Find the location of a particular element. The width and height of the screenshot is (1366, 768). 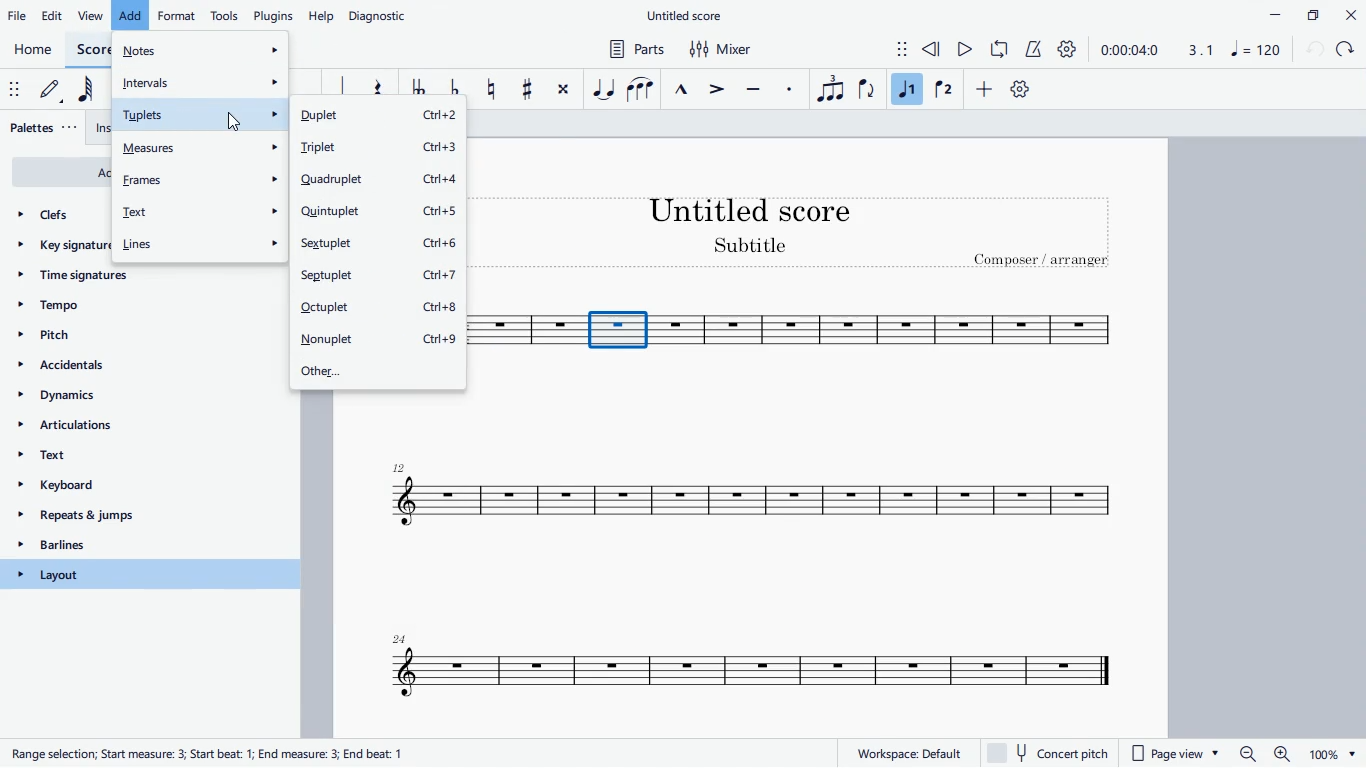

text is located at coordinates (202, 213).